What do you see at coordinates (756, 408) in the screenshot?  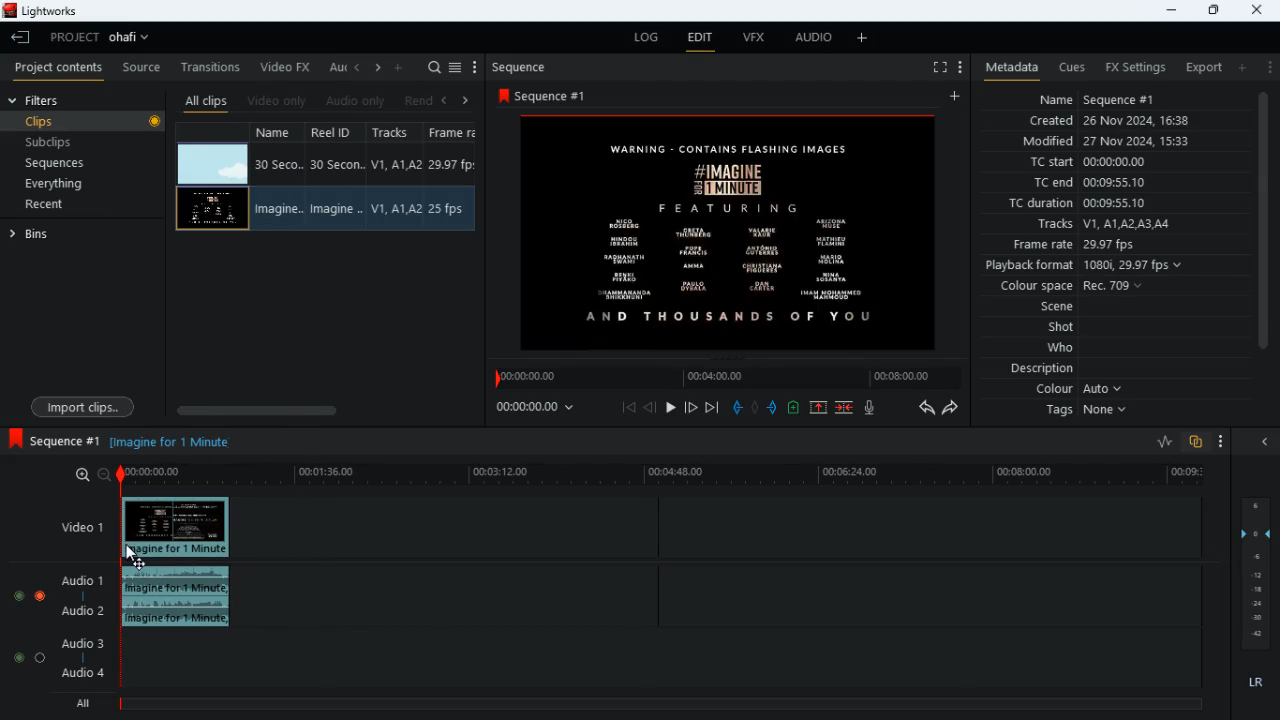 I see `hold` at bounding box center [756, 408].